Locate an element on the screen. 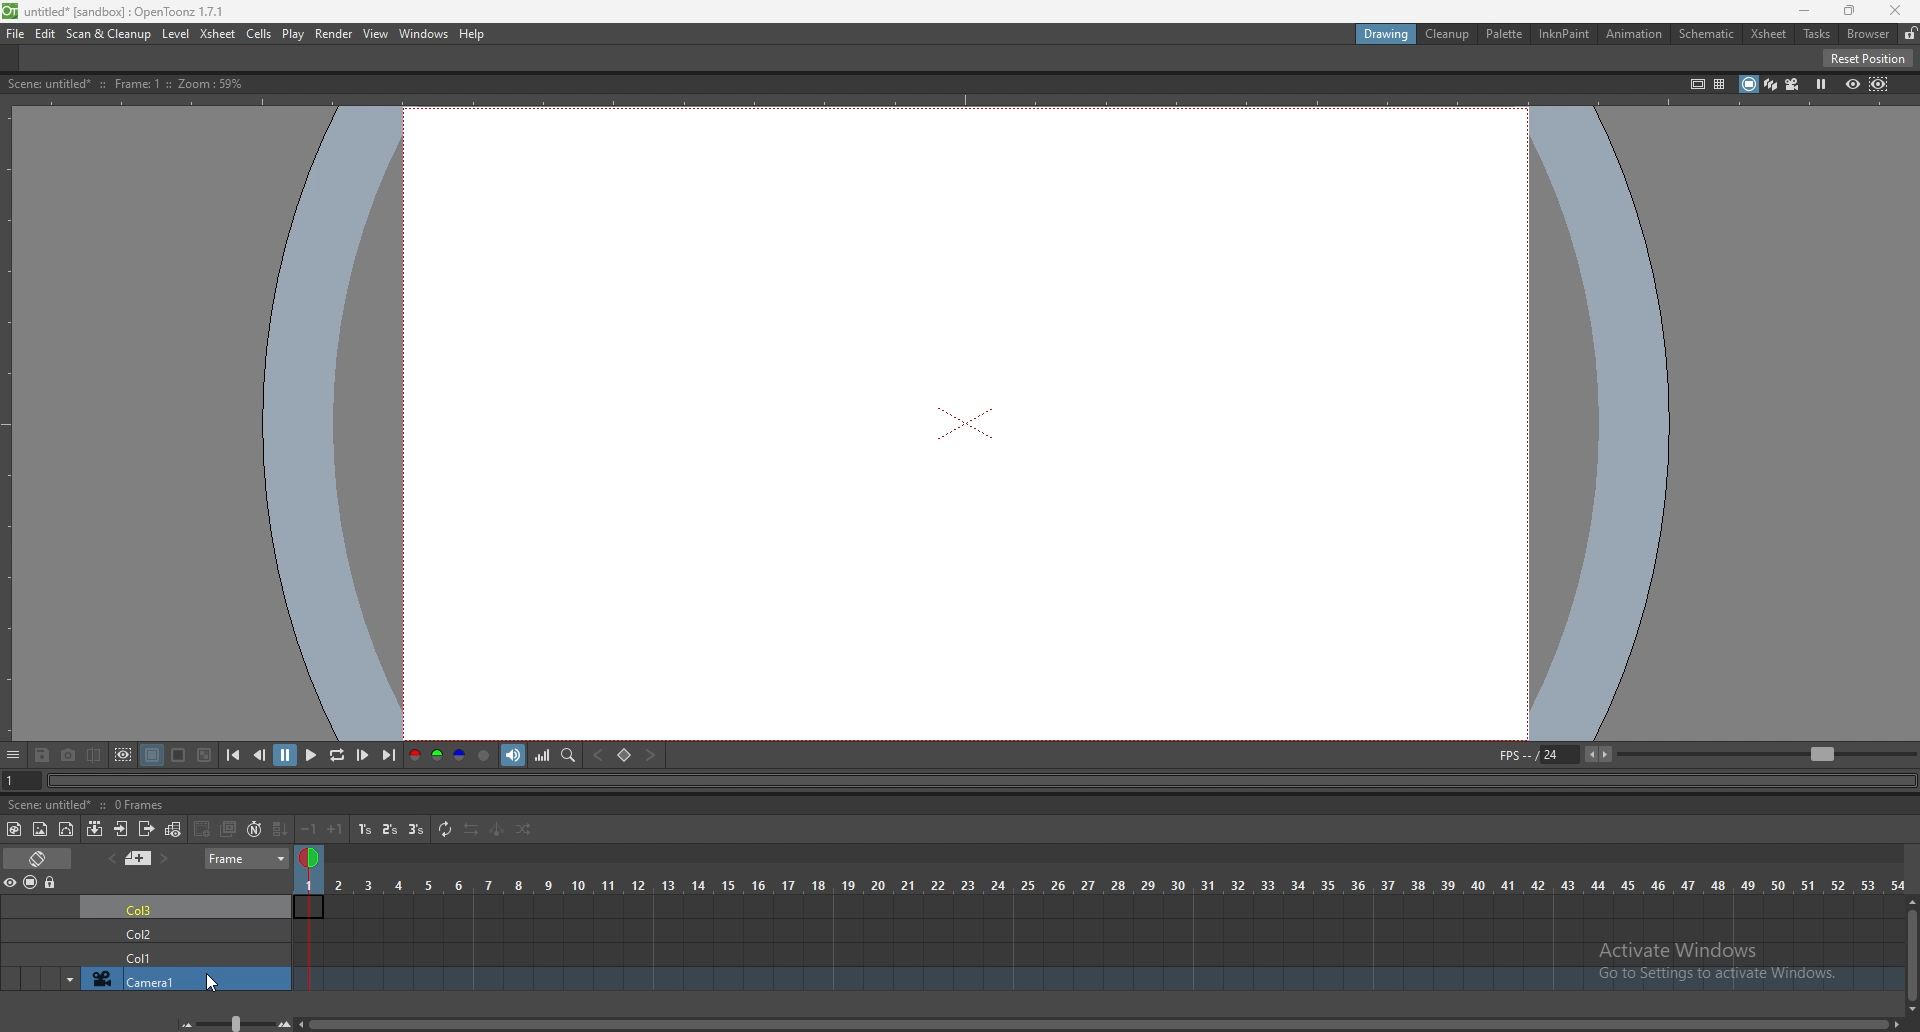 Image resolution: width=1920 pixels, height=1032 pixels. set is located at coordinates (624, 755).